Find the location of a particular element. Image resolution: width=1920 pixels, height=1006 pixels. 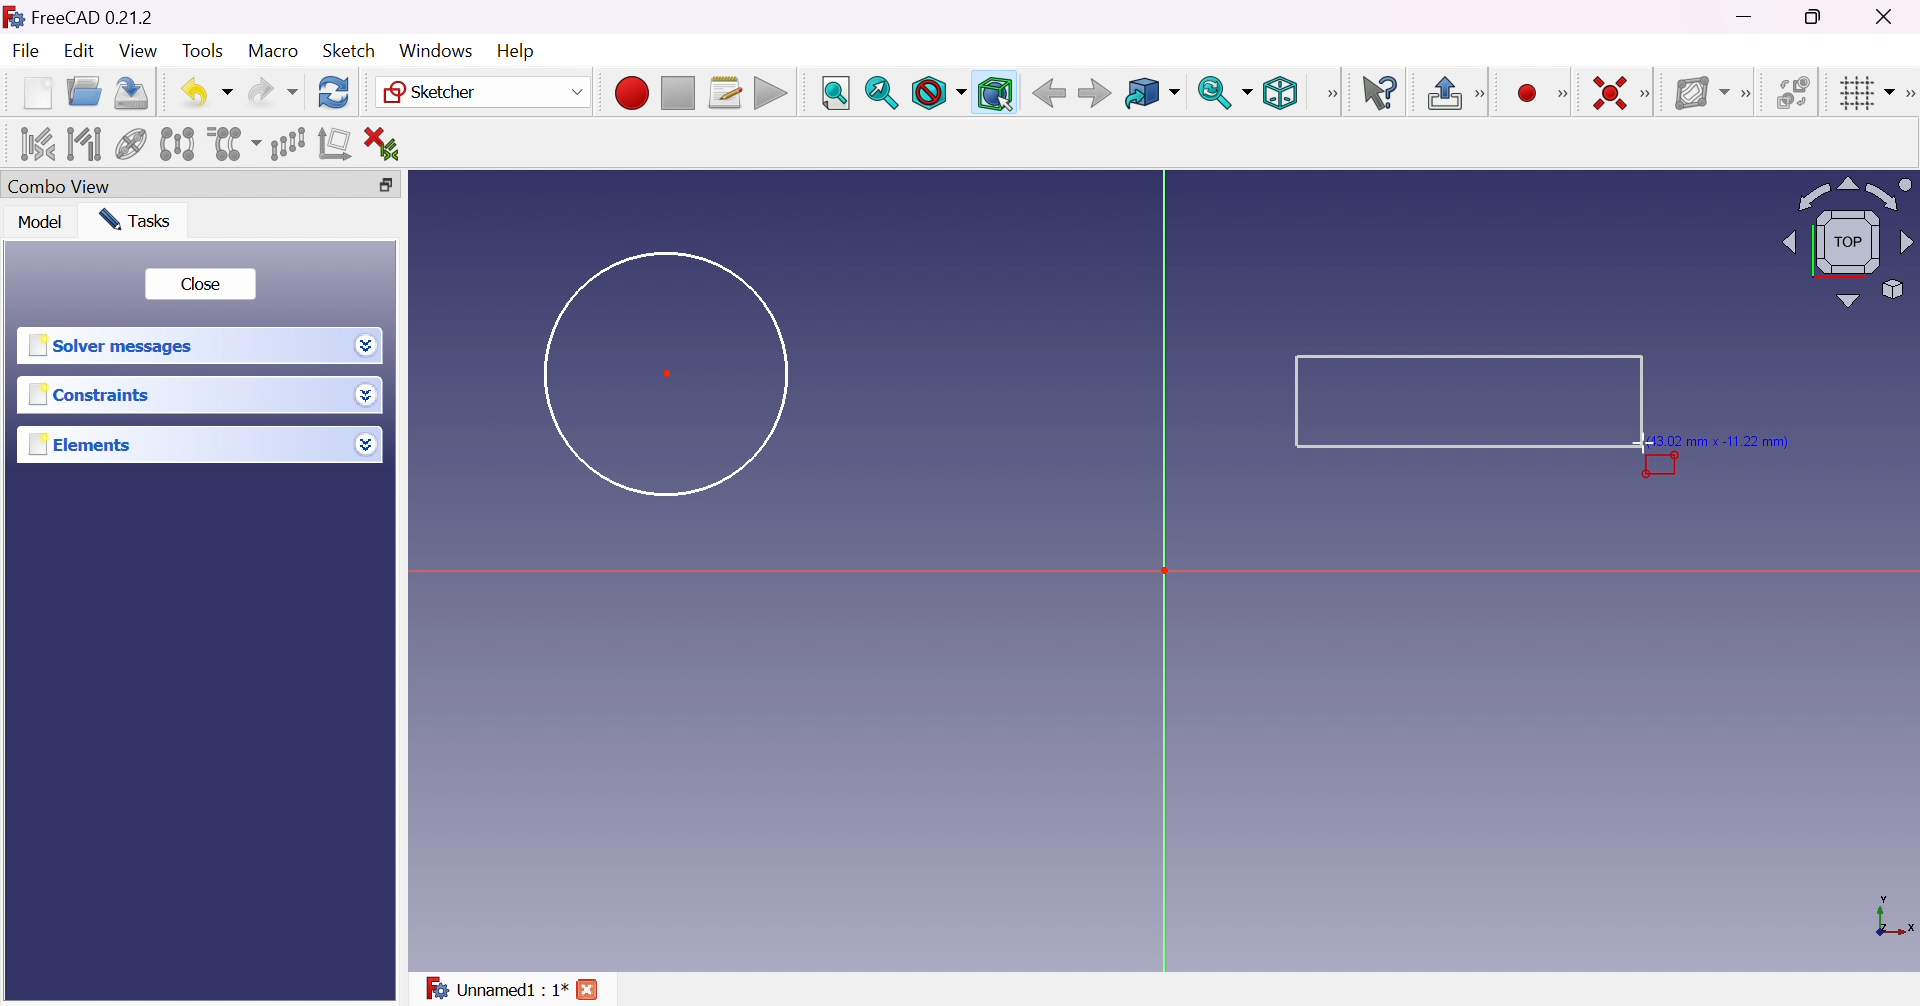

Isometric is located at coordinates (1279, 95).